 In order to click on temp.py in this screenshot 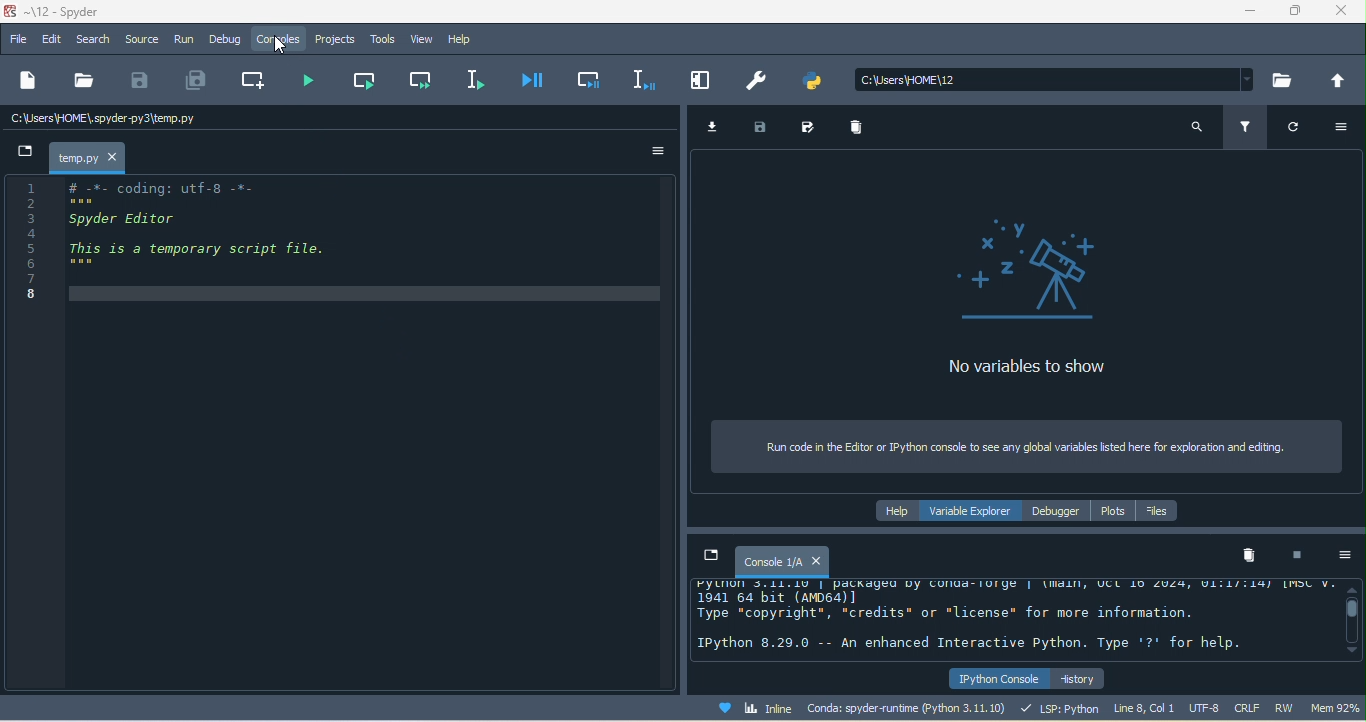, I will do `click(88, 158)`.